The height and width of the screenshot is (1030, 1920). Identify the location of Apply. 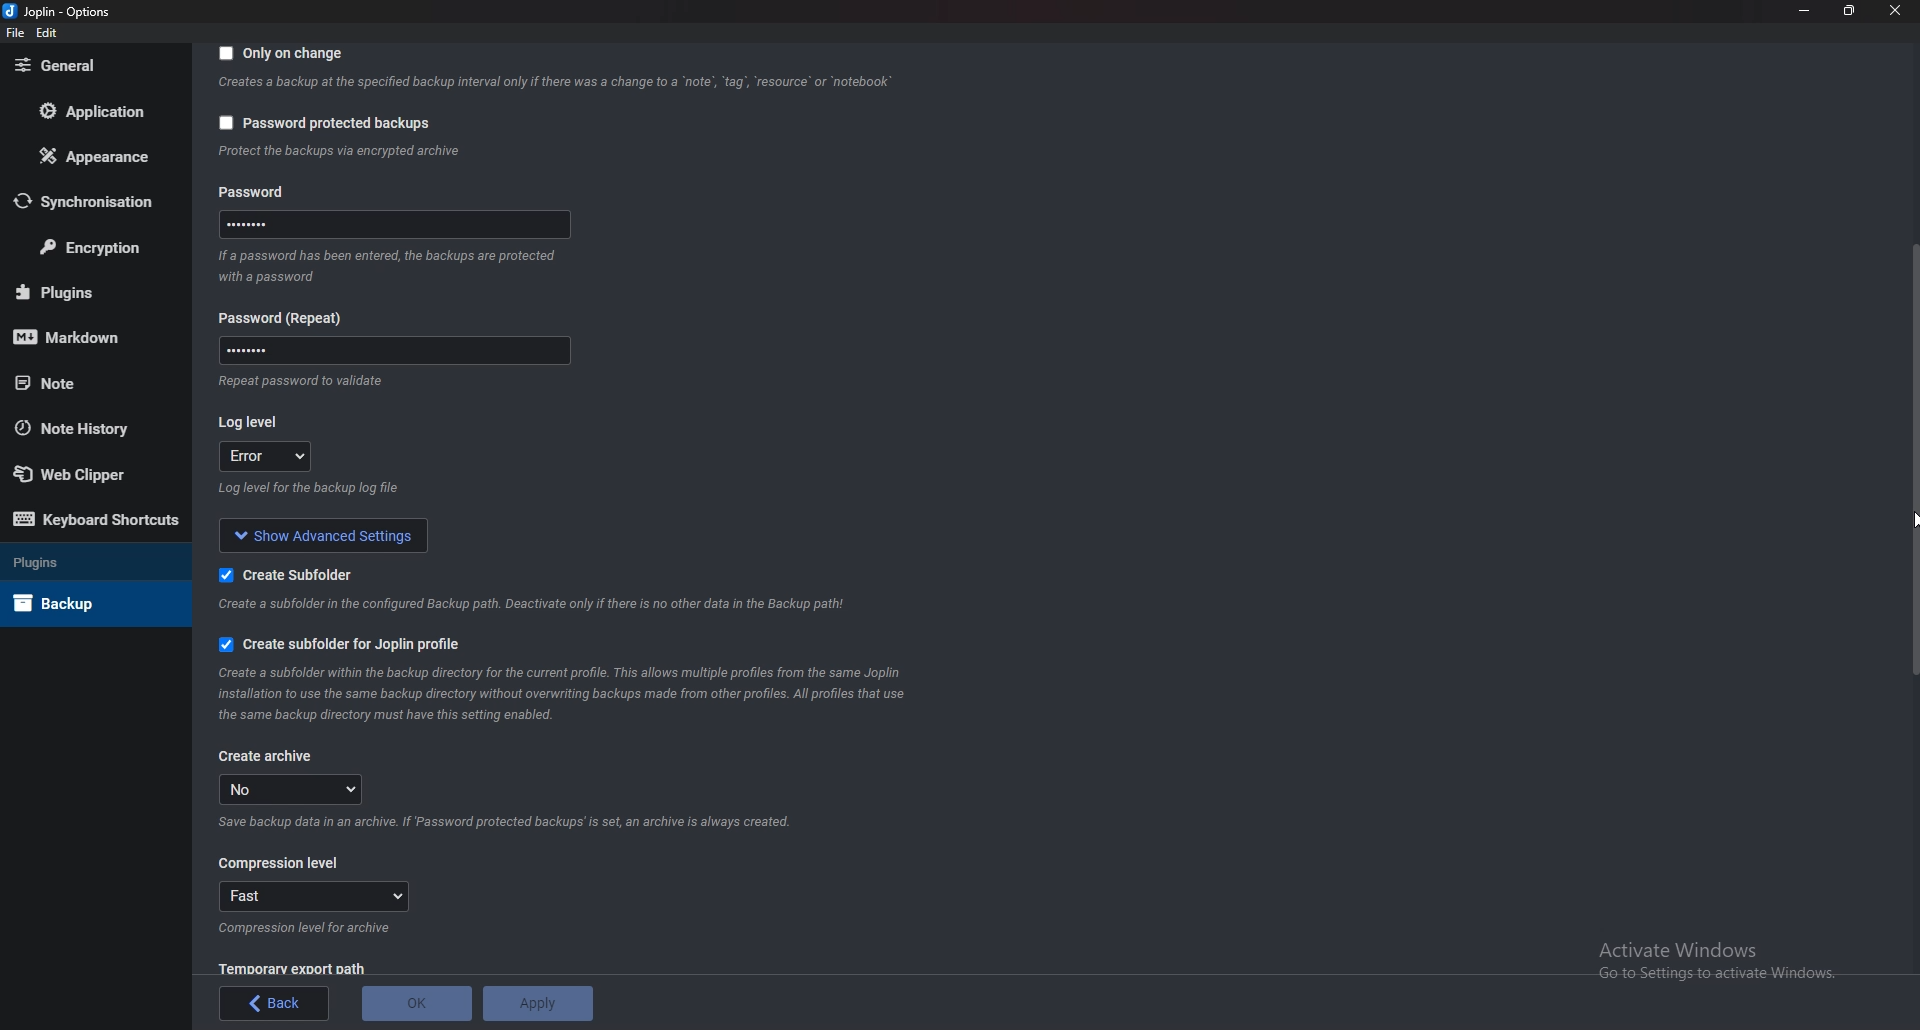
(537, 1003).